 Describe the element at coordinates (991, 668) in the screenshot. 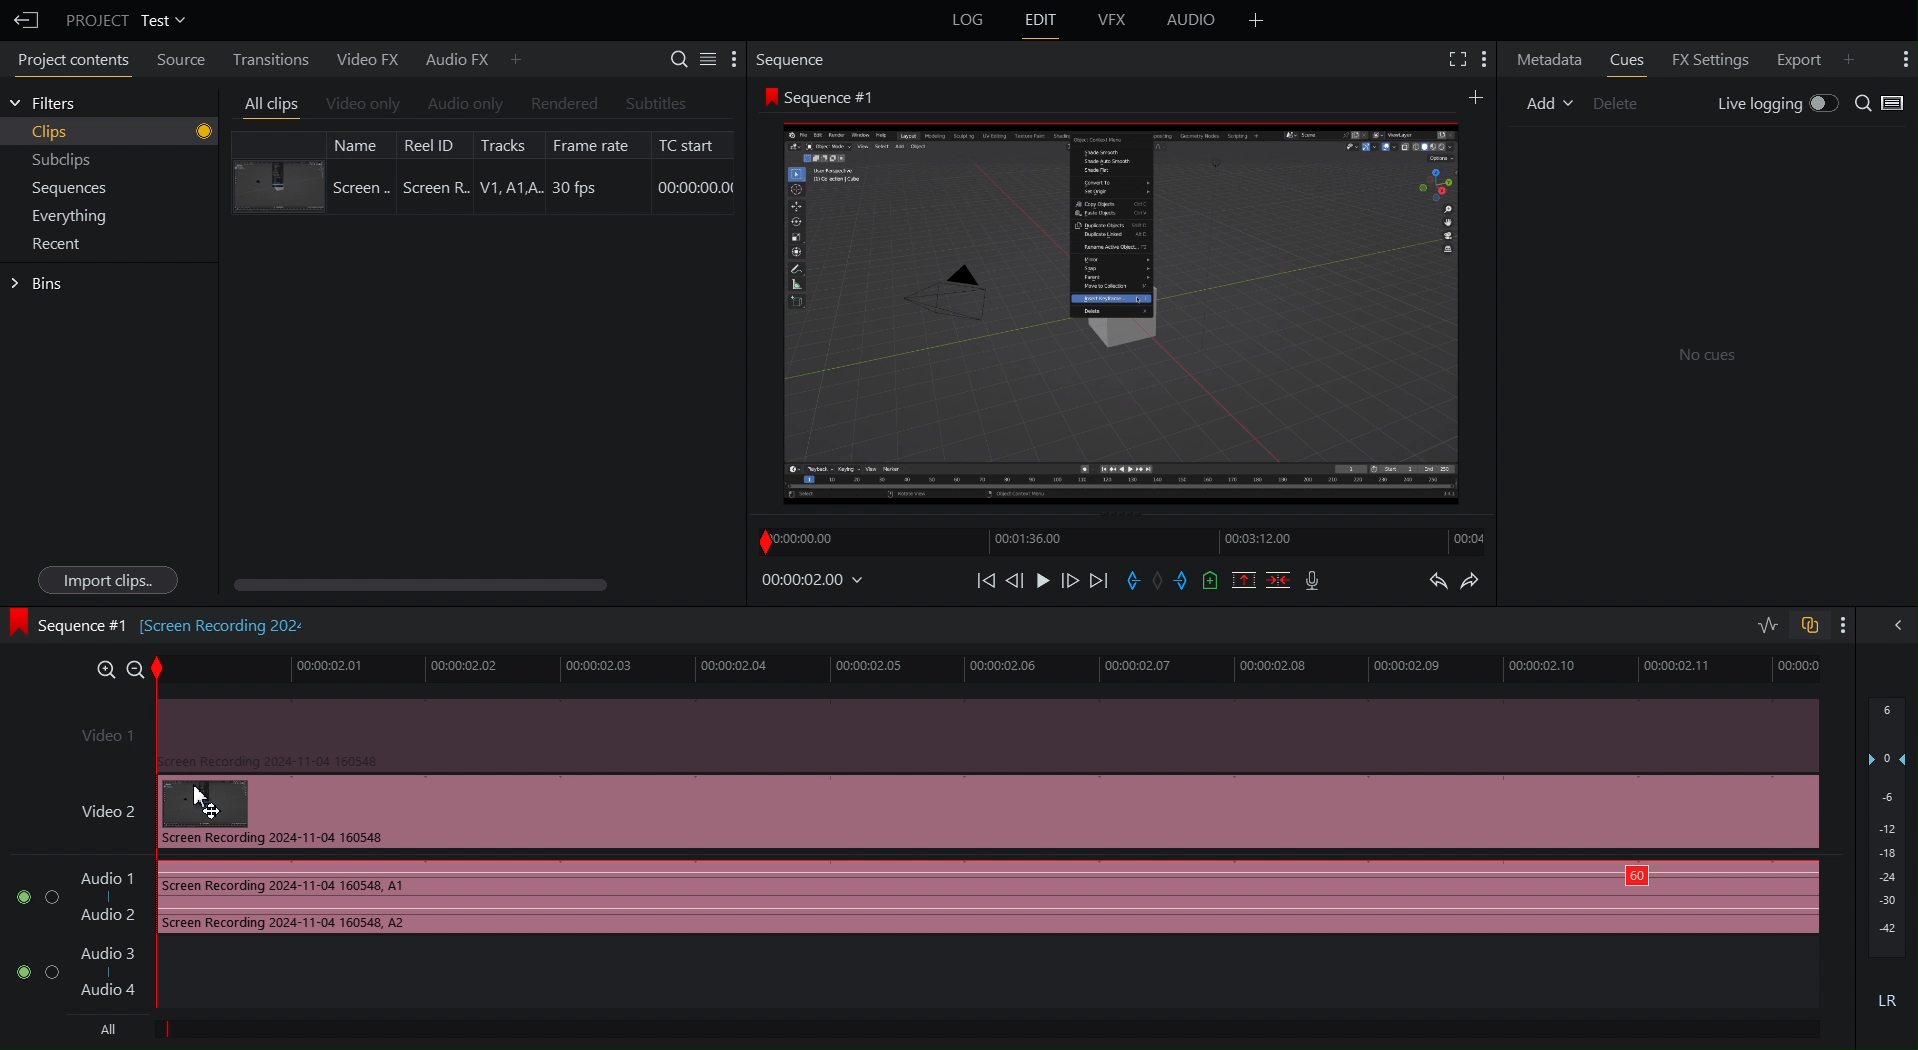

I see `Timeline` at that location.